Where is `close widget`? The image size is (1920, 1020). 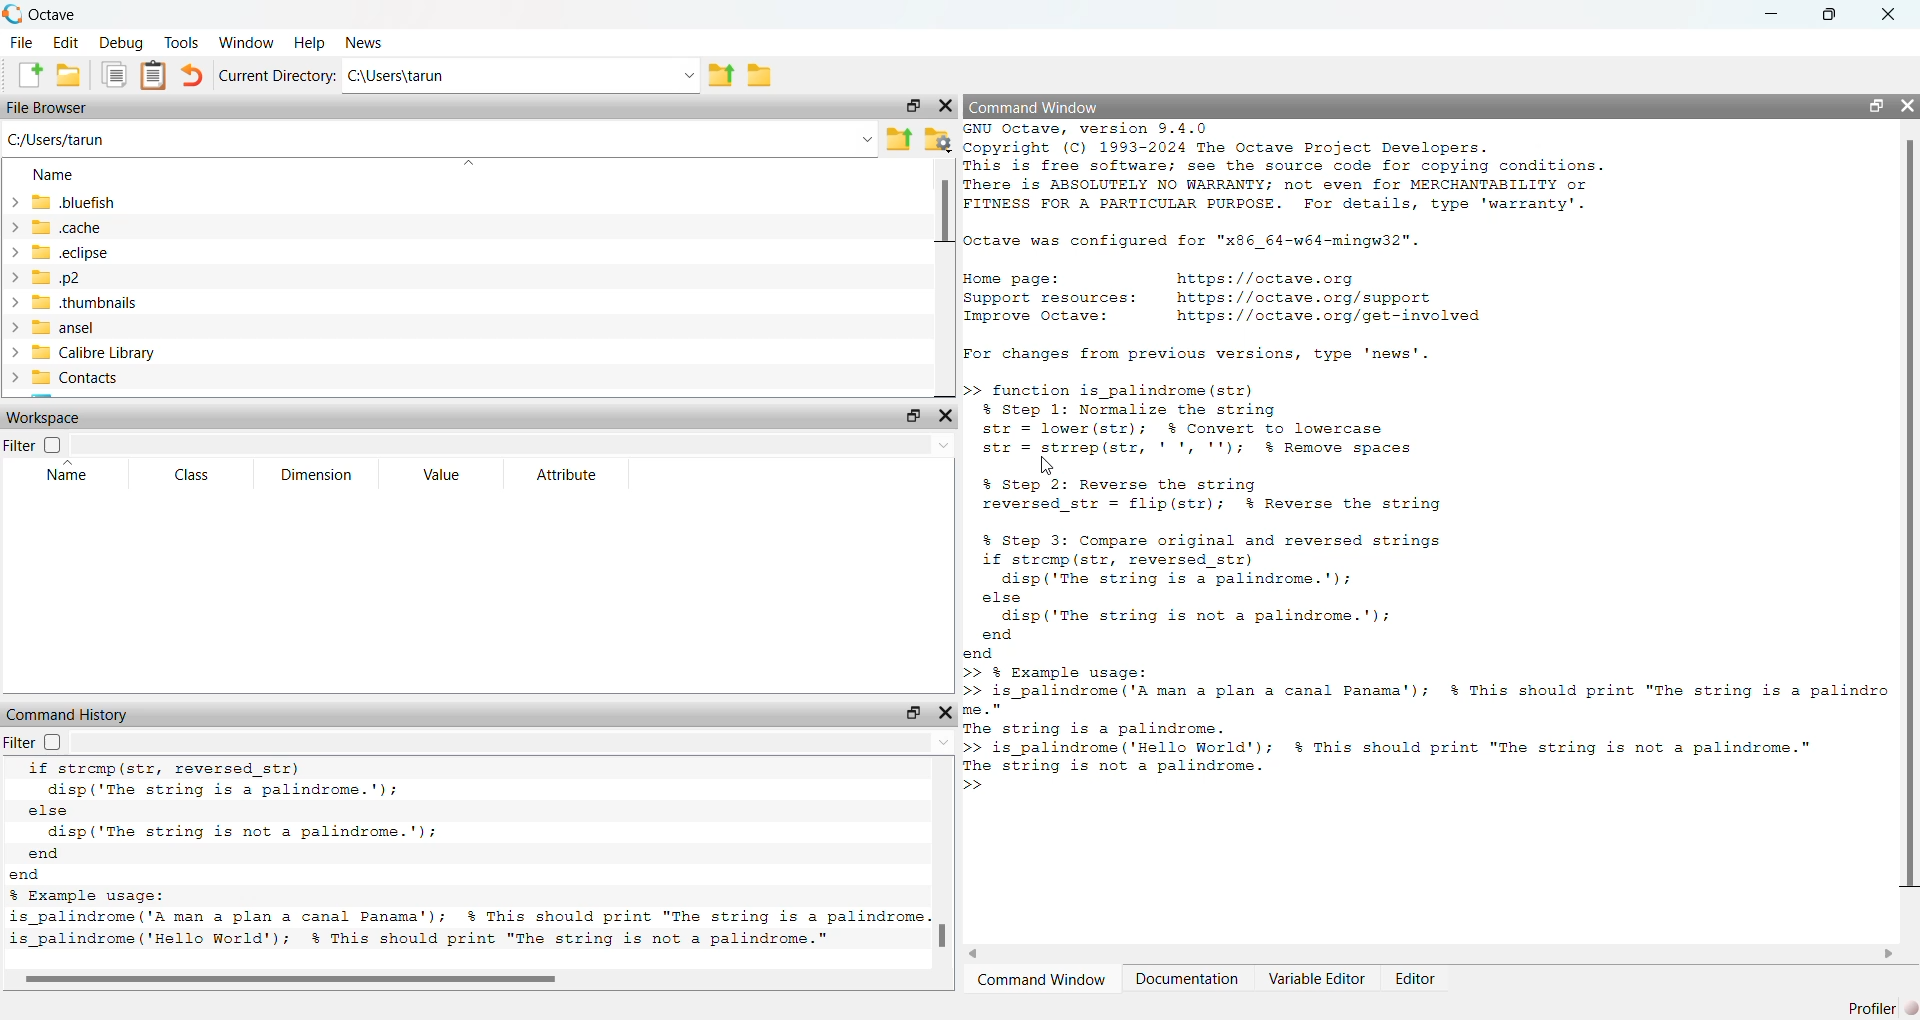 close widget is located at coordinates (945, 415).